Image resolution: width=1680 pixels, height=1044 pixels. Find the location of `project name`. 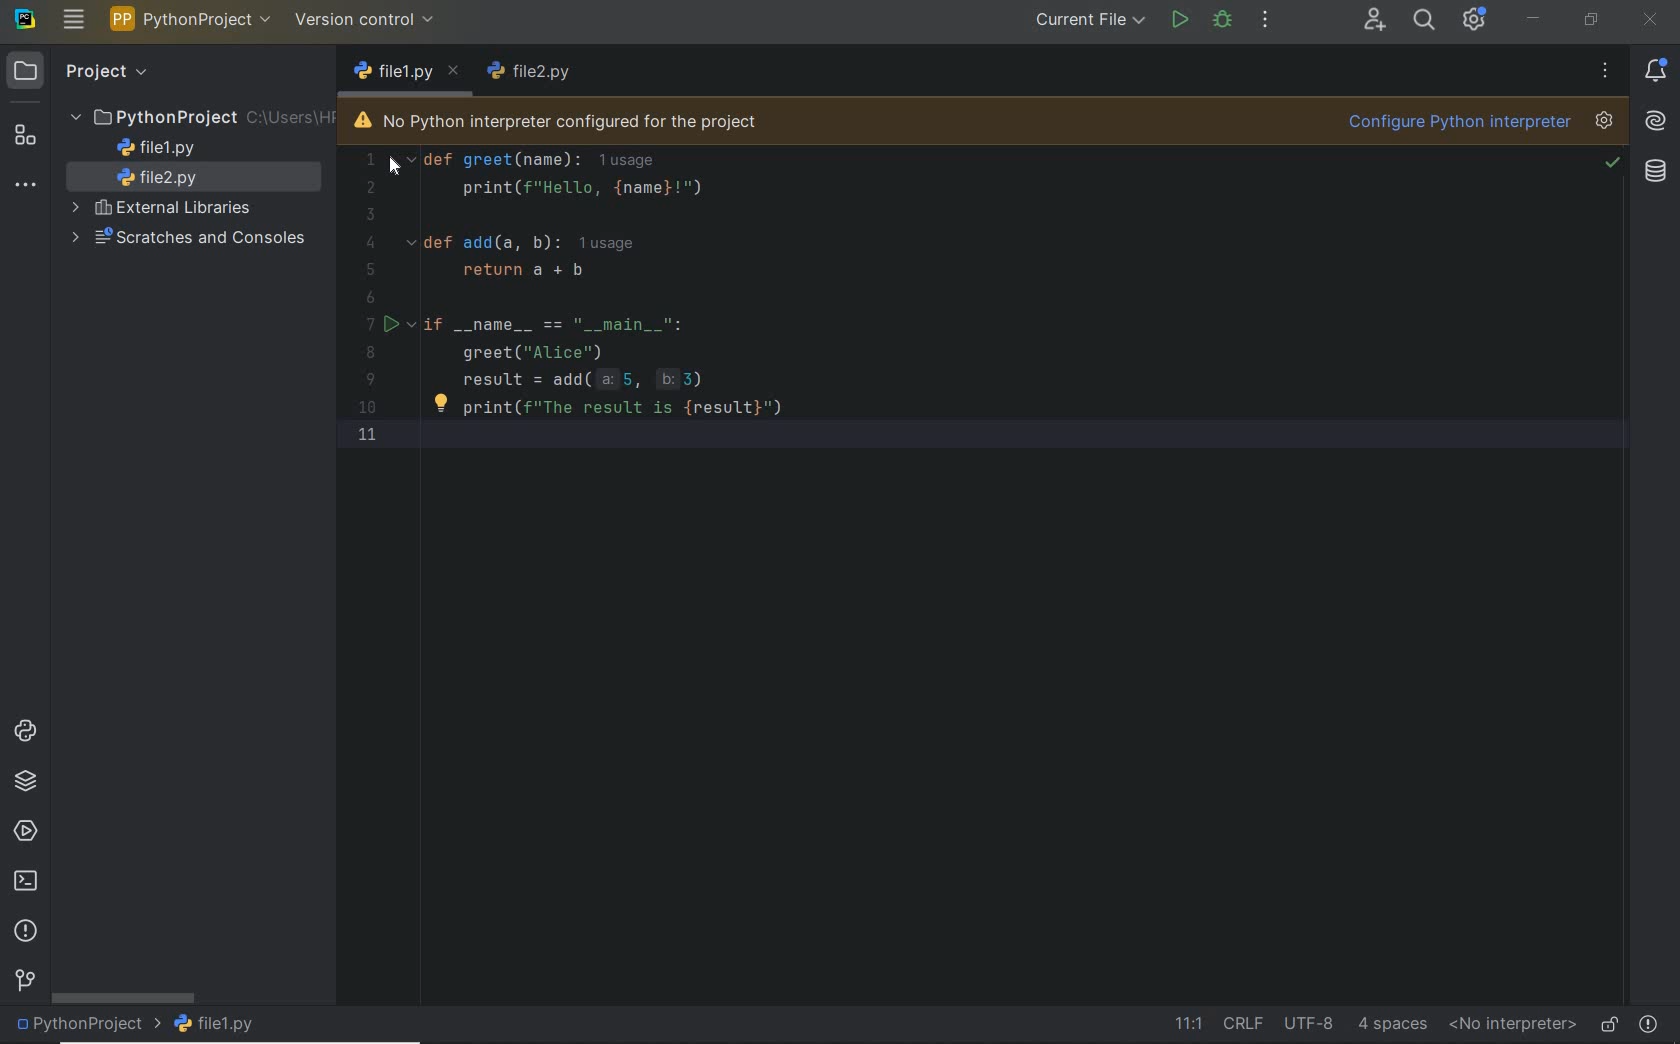

project name is located at coordinates (85, 1027).